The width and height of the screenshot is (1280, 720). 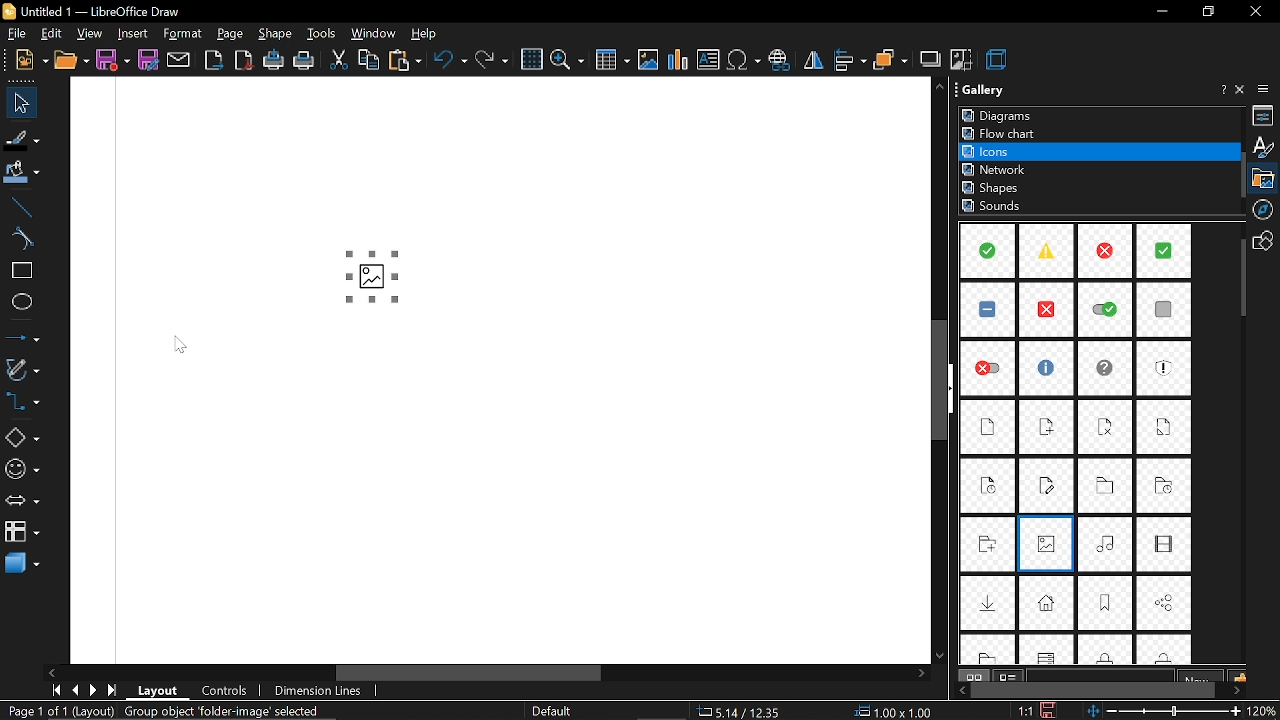 I want to click on new, so click(x=25, y=59).